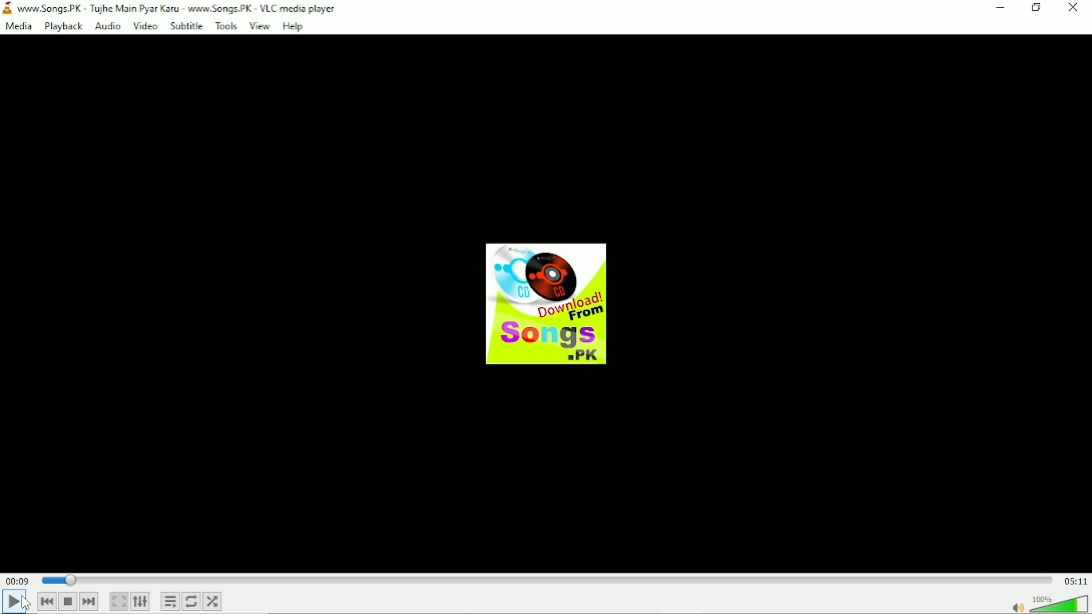  Describe the element at coordinates (295, 25) in the screenshot. I see `Help` at that location.